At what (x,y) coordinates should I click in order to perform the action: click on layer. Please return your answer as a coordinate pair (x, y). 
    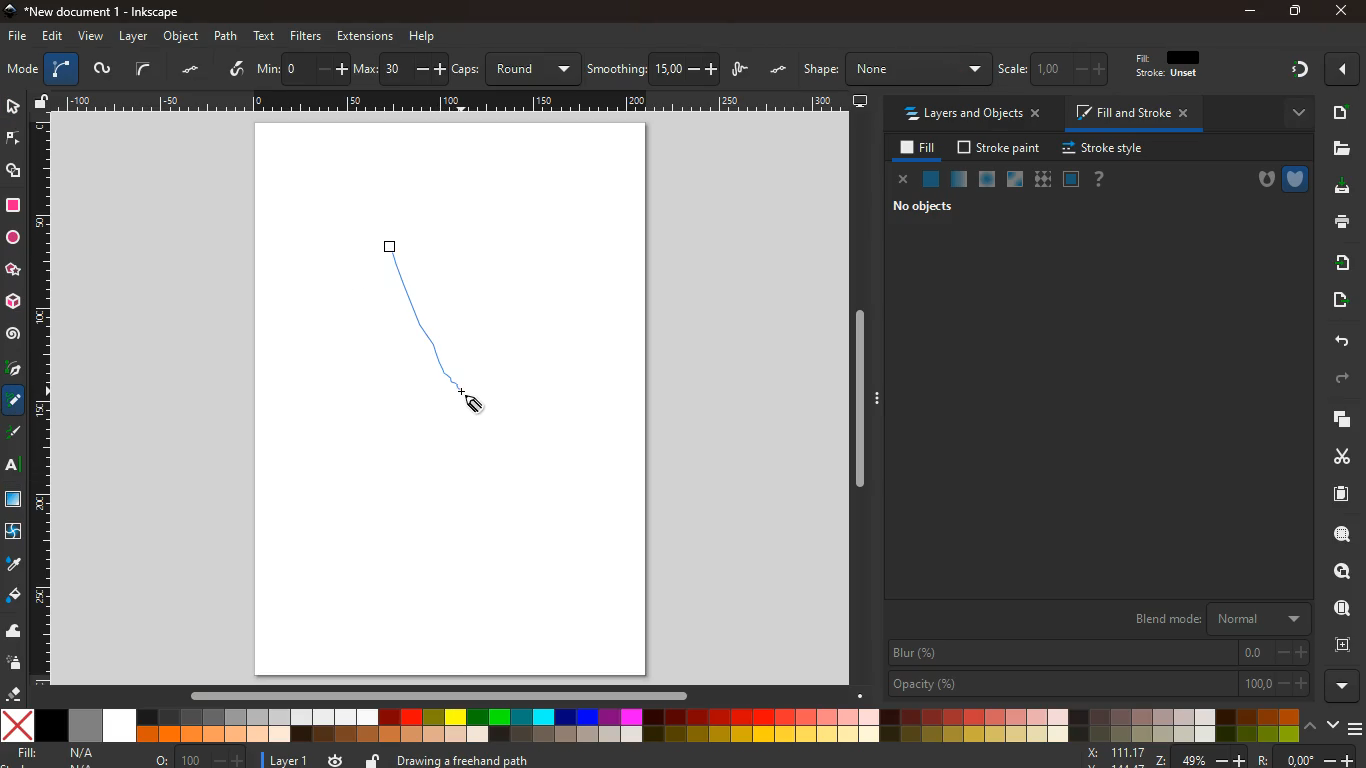
    Looking at the image, I should click on (136, 37).